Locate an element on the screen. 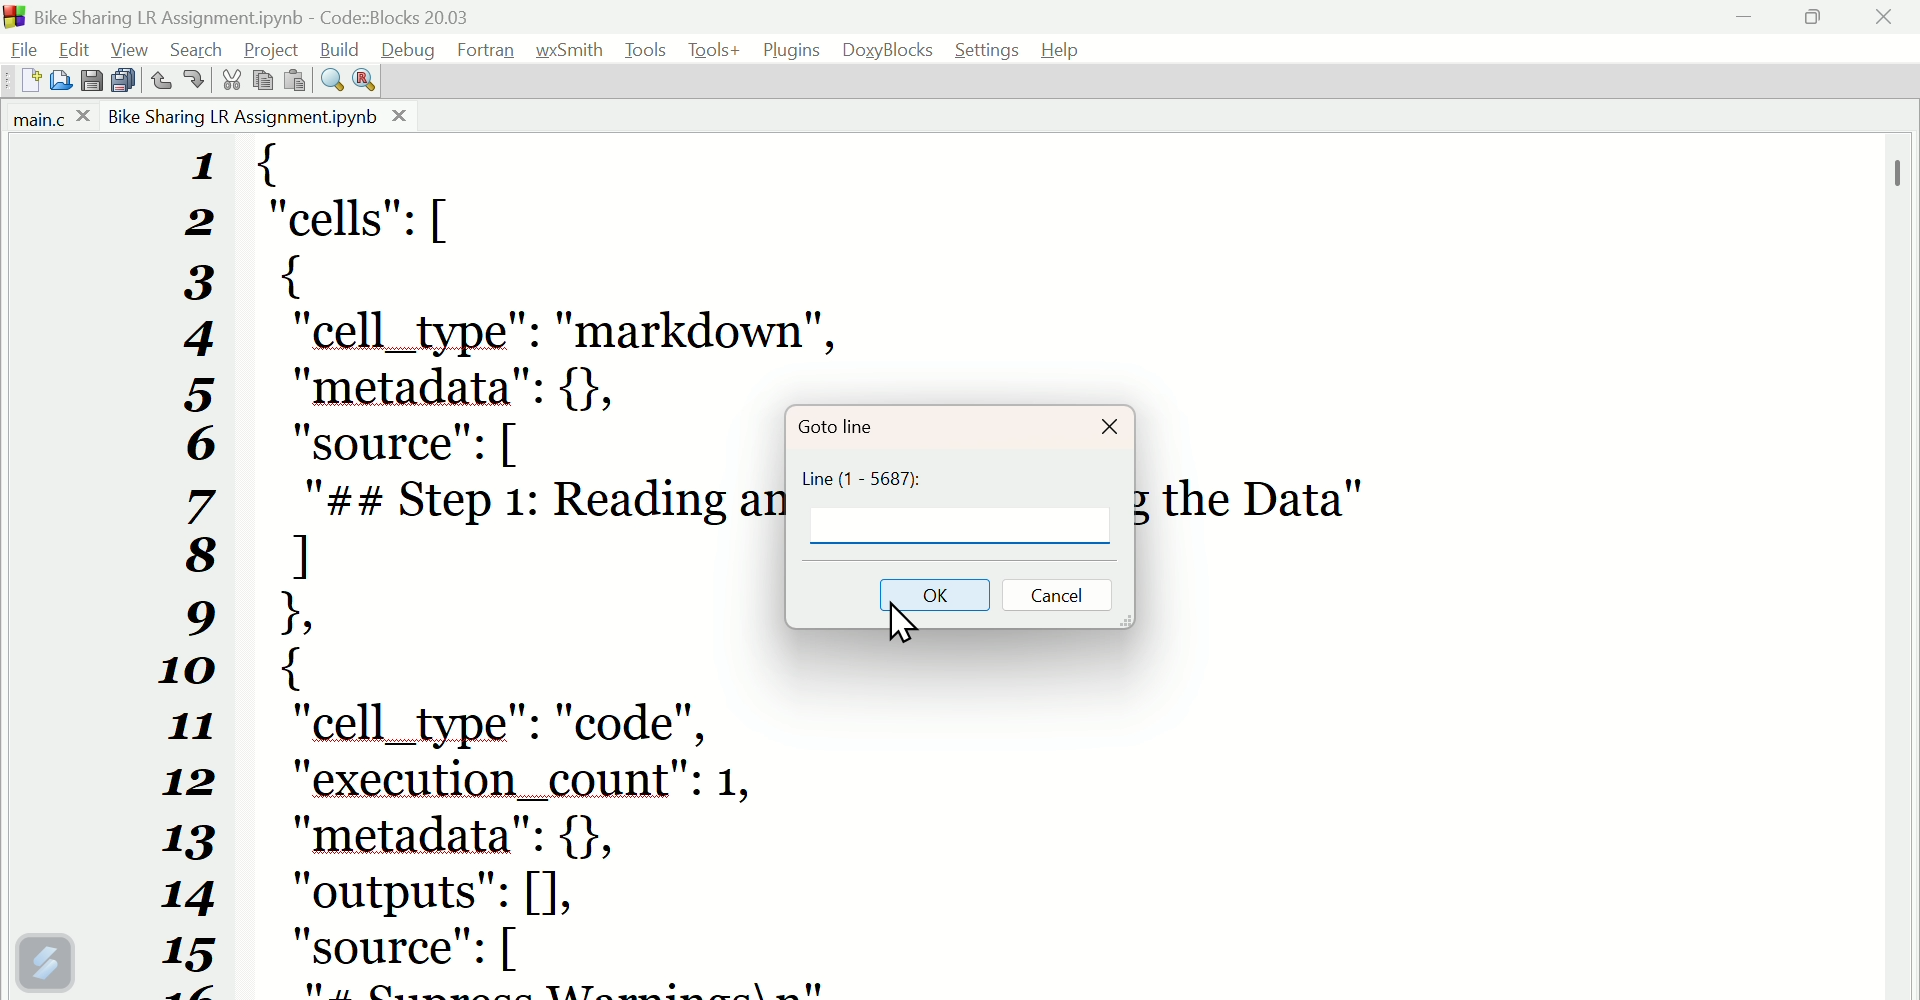  Save is located at coordinates (89, 81).